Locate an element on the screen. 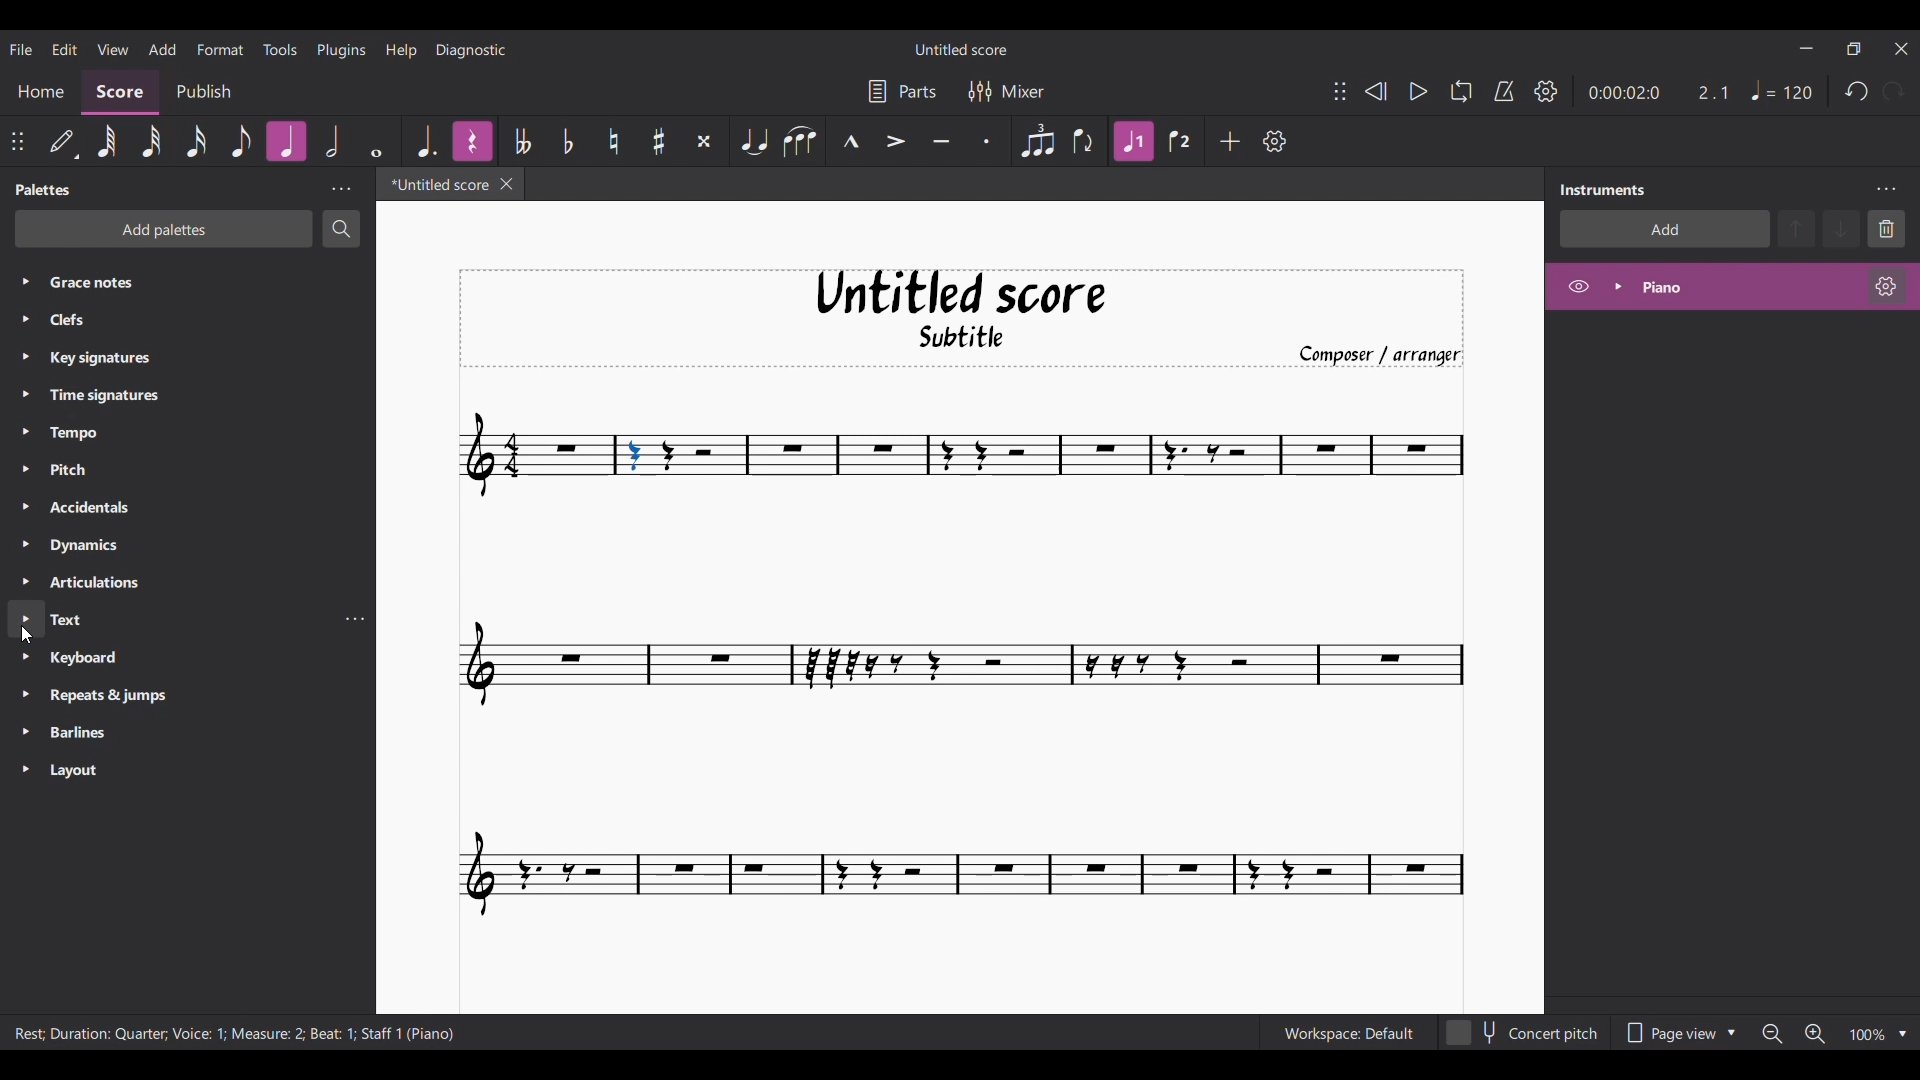 Image resolution: width=1920 pixels, height=1080 pixels. Move up is located at coordinates (1796, 228).